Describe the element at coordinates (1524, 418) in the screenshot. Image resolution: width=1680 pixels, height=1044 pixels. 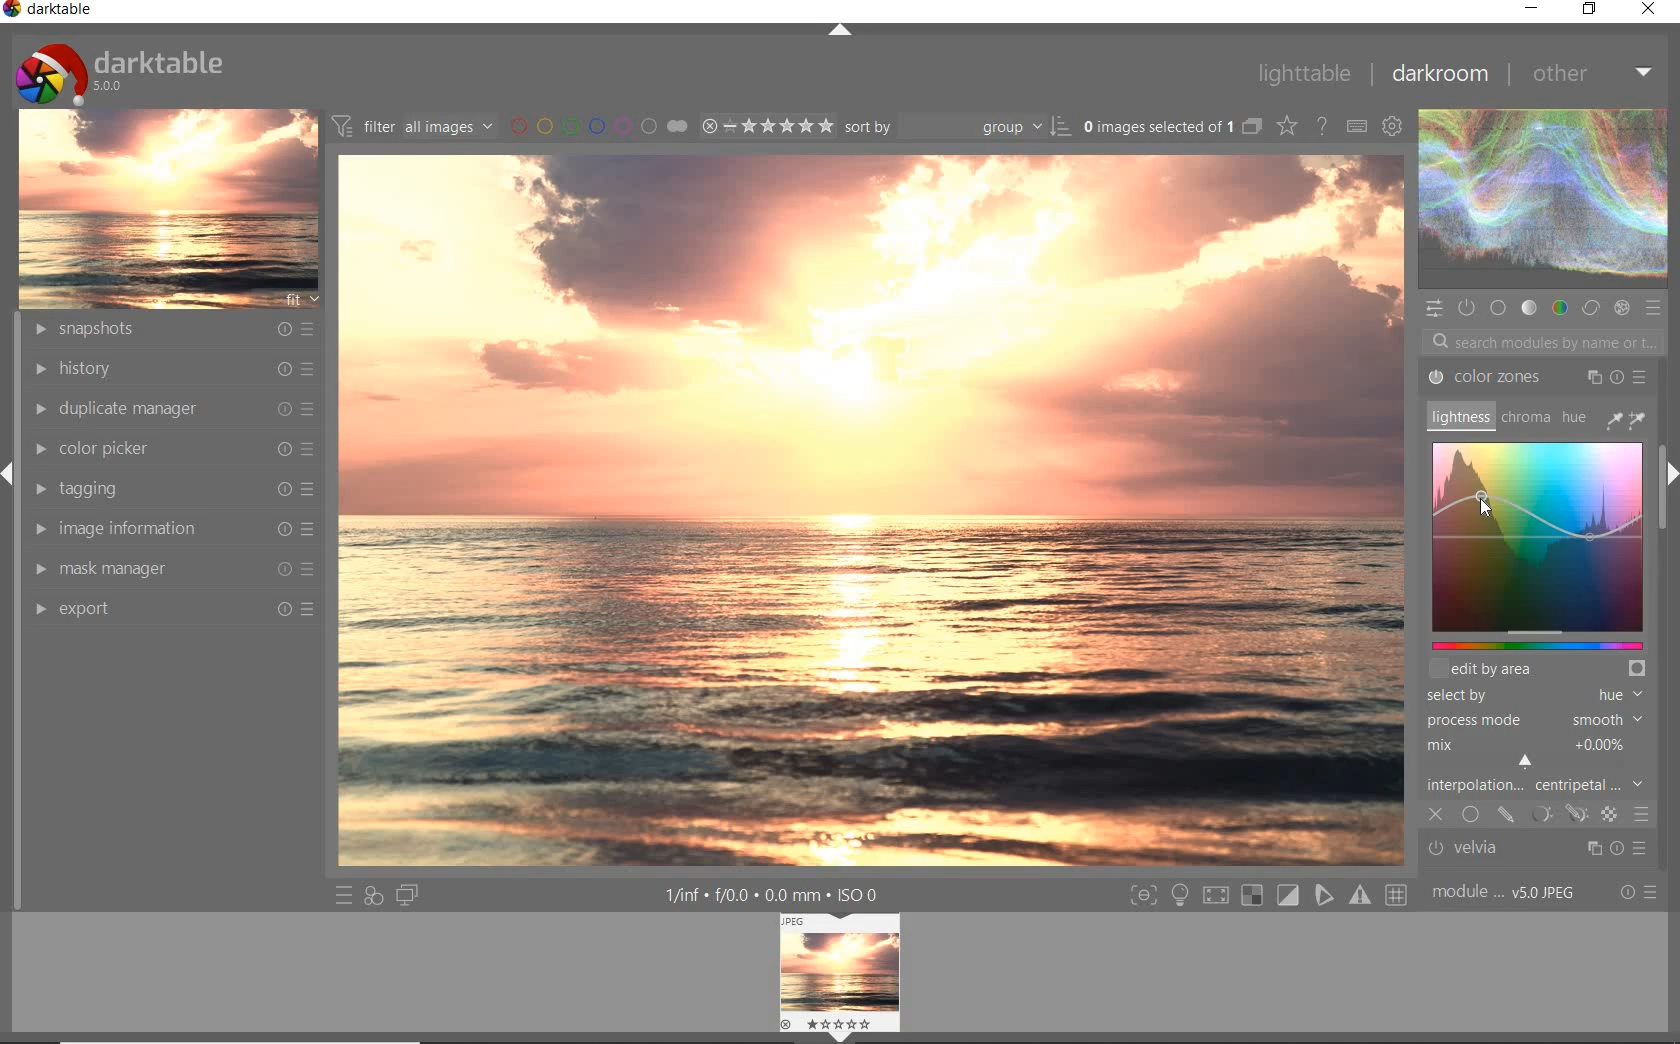
I see `CHROMA` at that location.